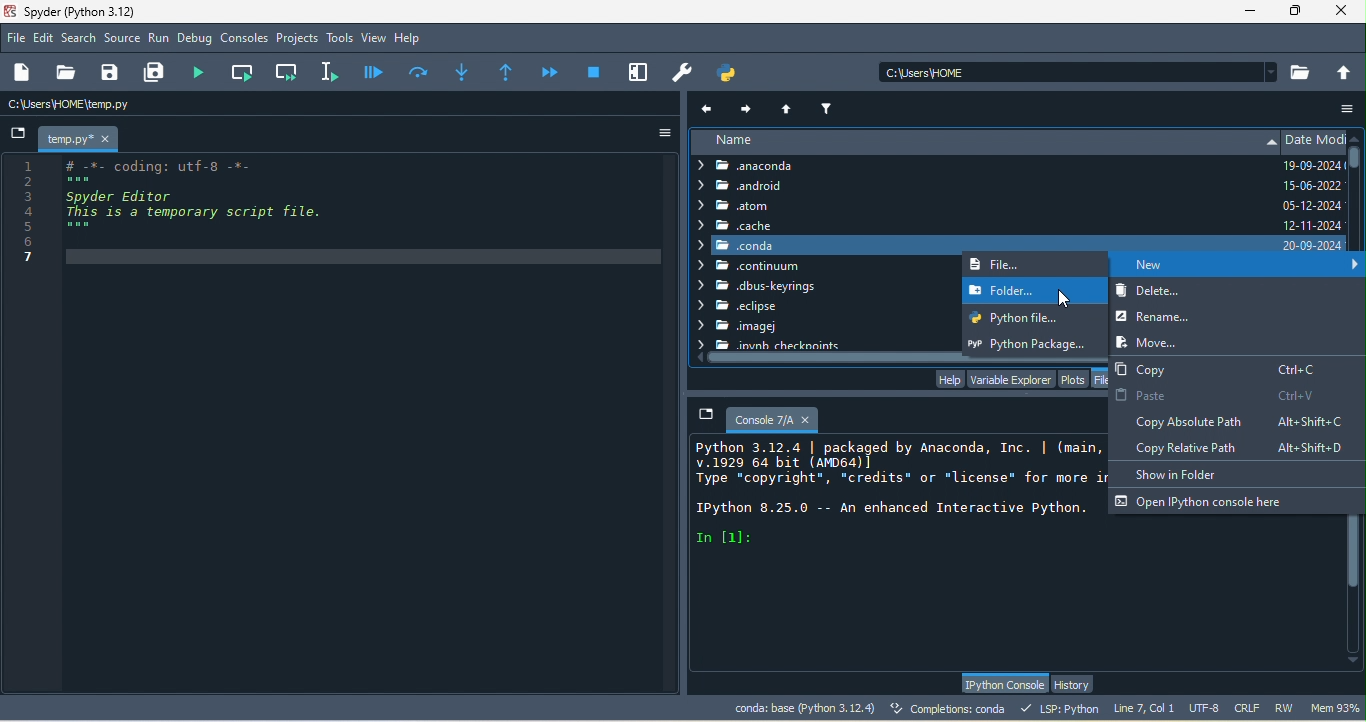 This screenshot has width=1366, height=722. Describe the element at coordinates (1034, 291) in the screenshot. I see `select folder option` at that location.